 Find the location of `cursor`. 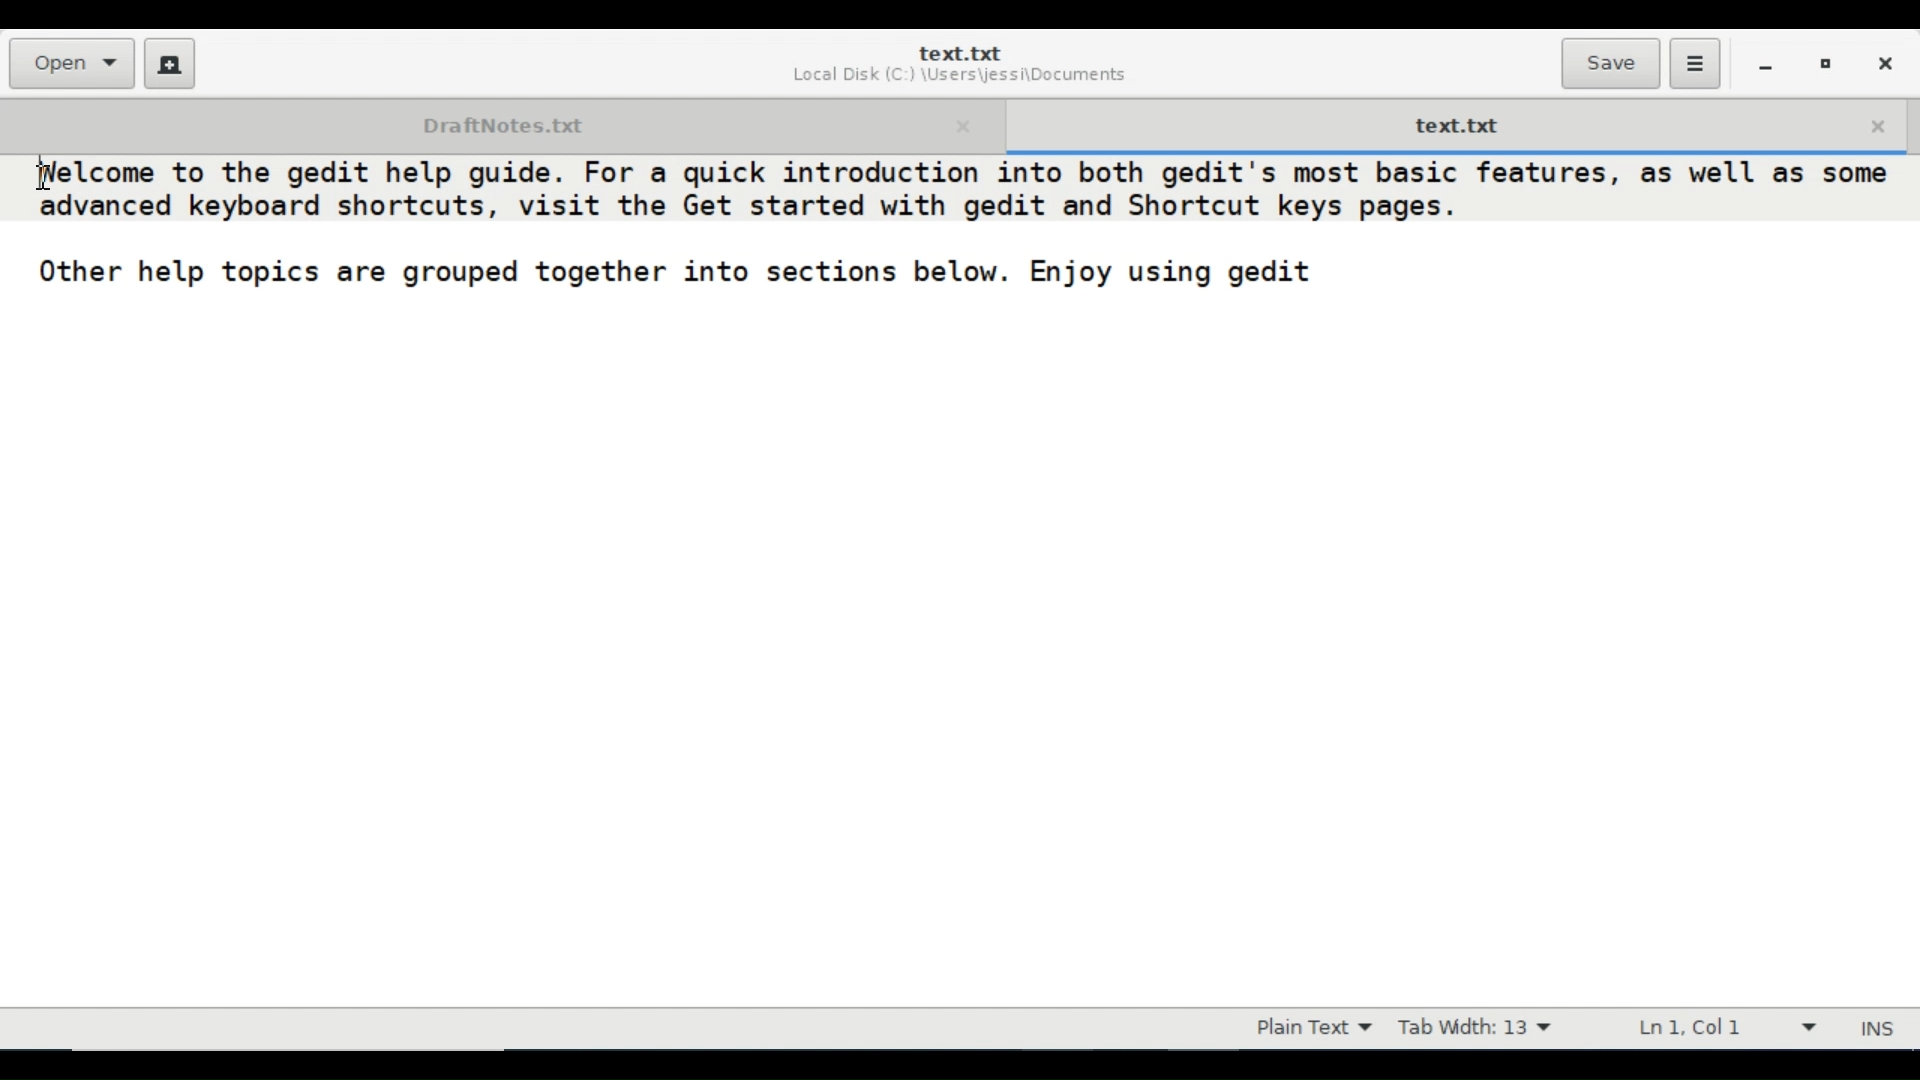

cursor is located at coordinates (37, 166).